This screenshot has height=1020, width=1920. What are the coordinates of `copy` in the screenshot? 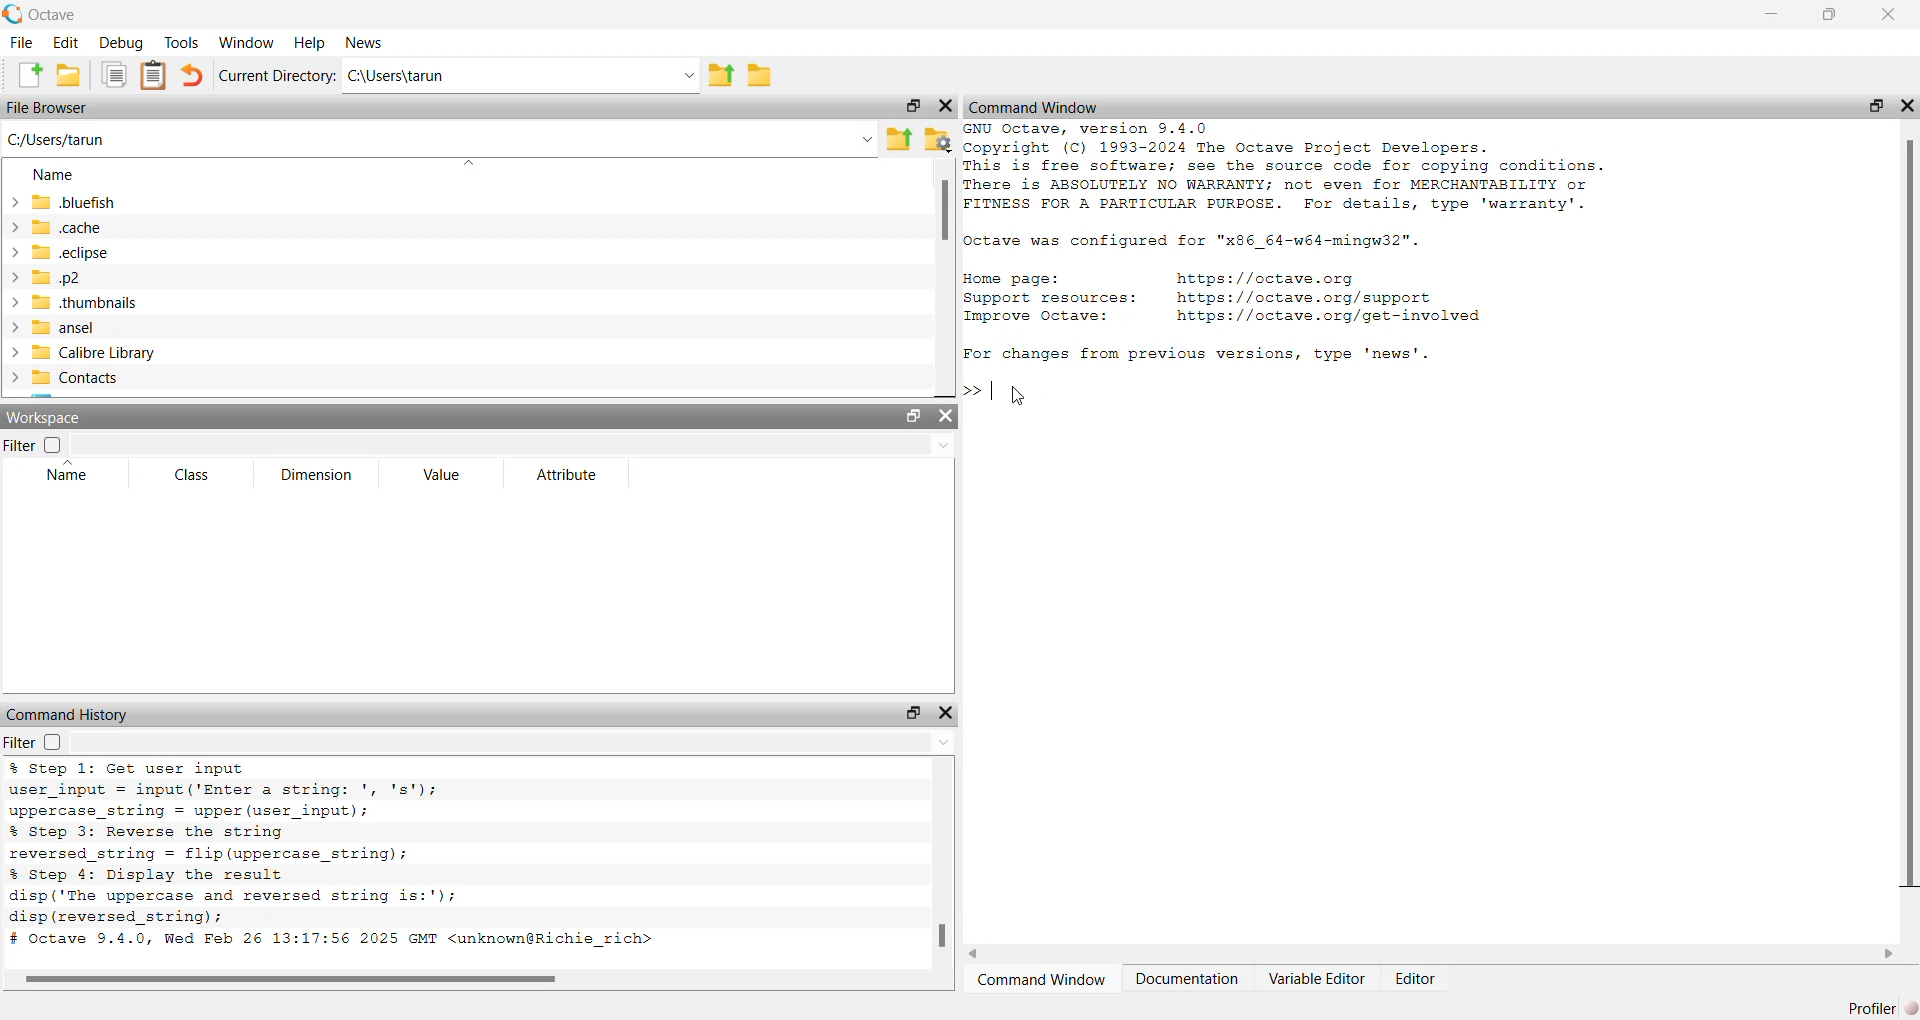 It's located at (114, 76).